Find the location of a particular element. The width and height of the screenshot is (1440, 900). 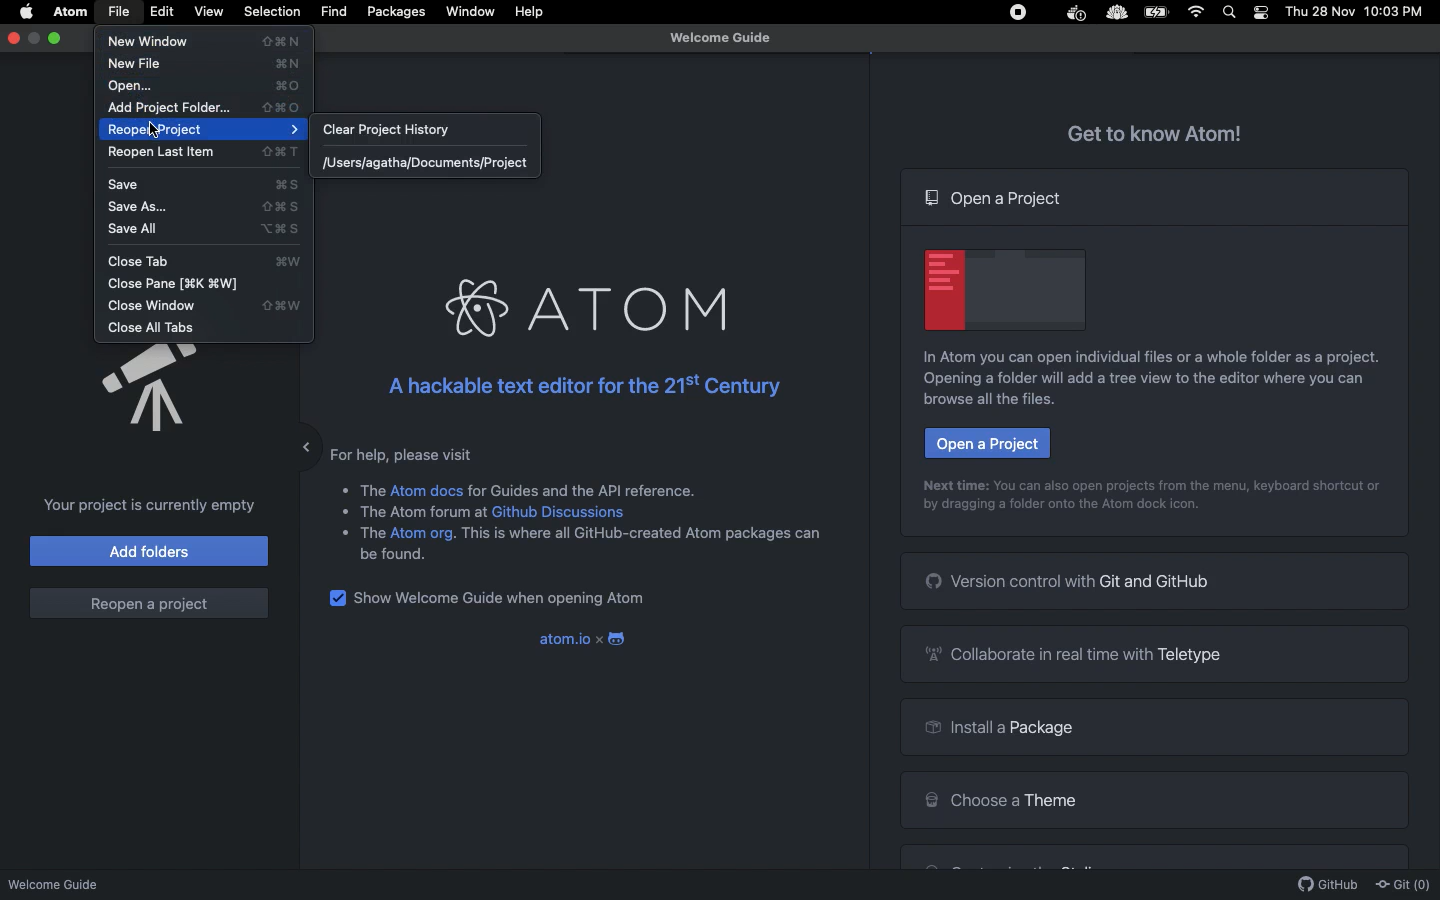

 is located at coordinates (373, 487).